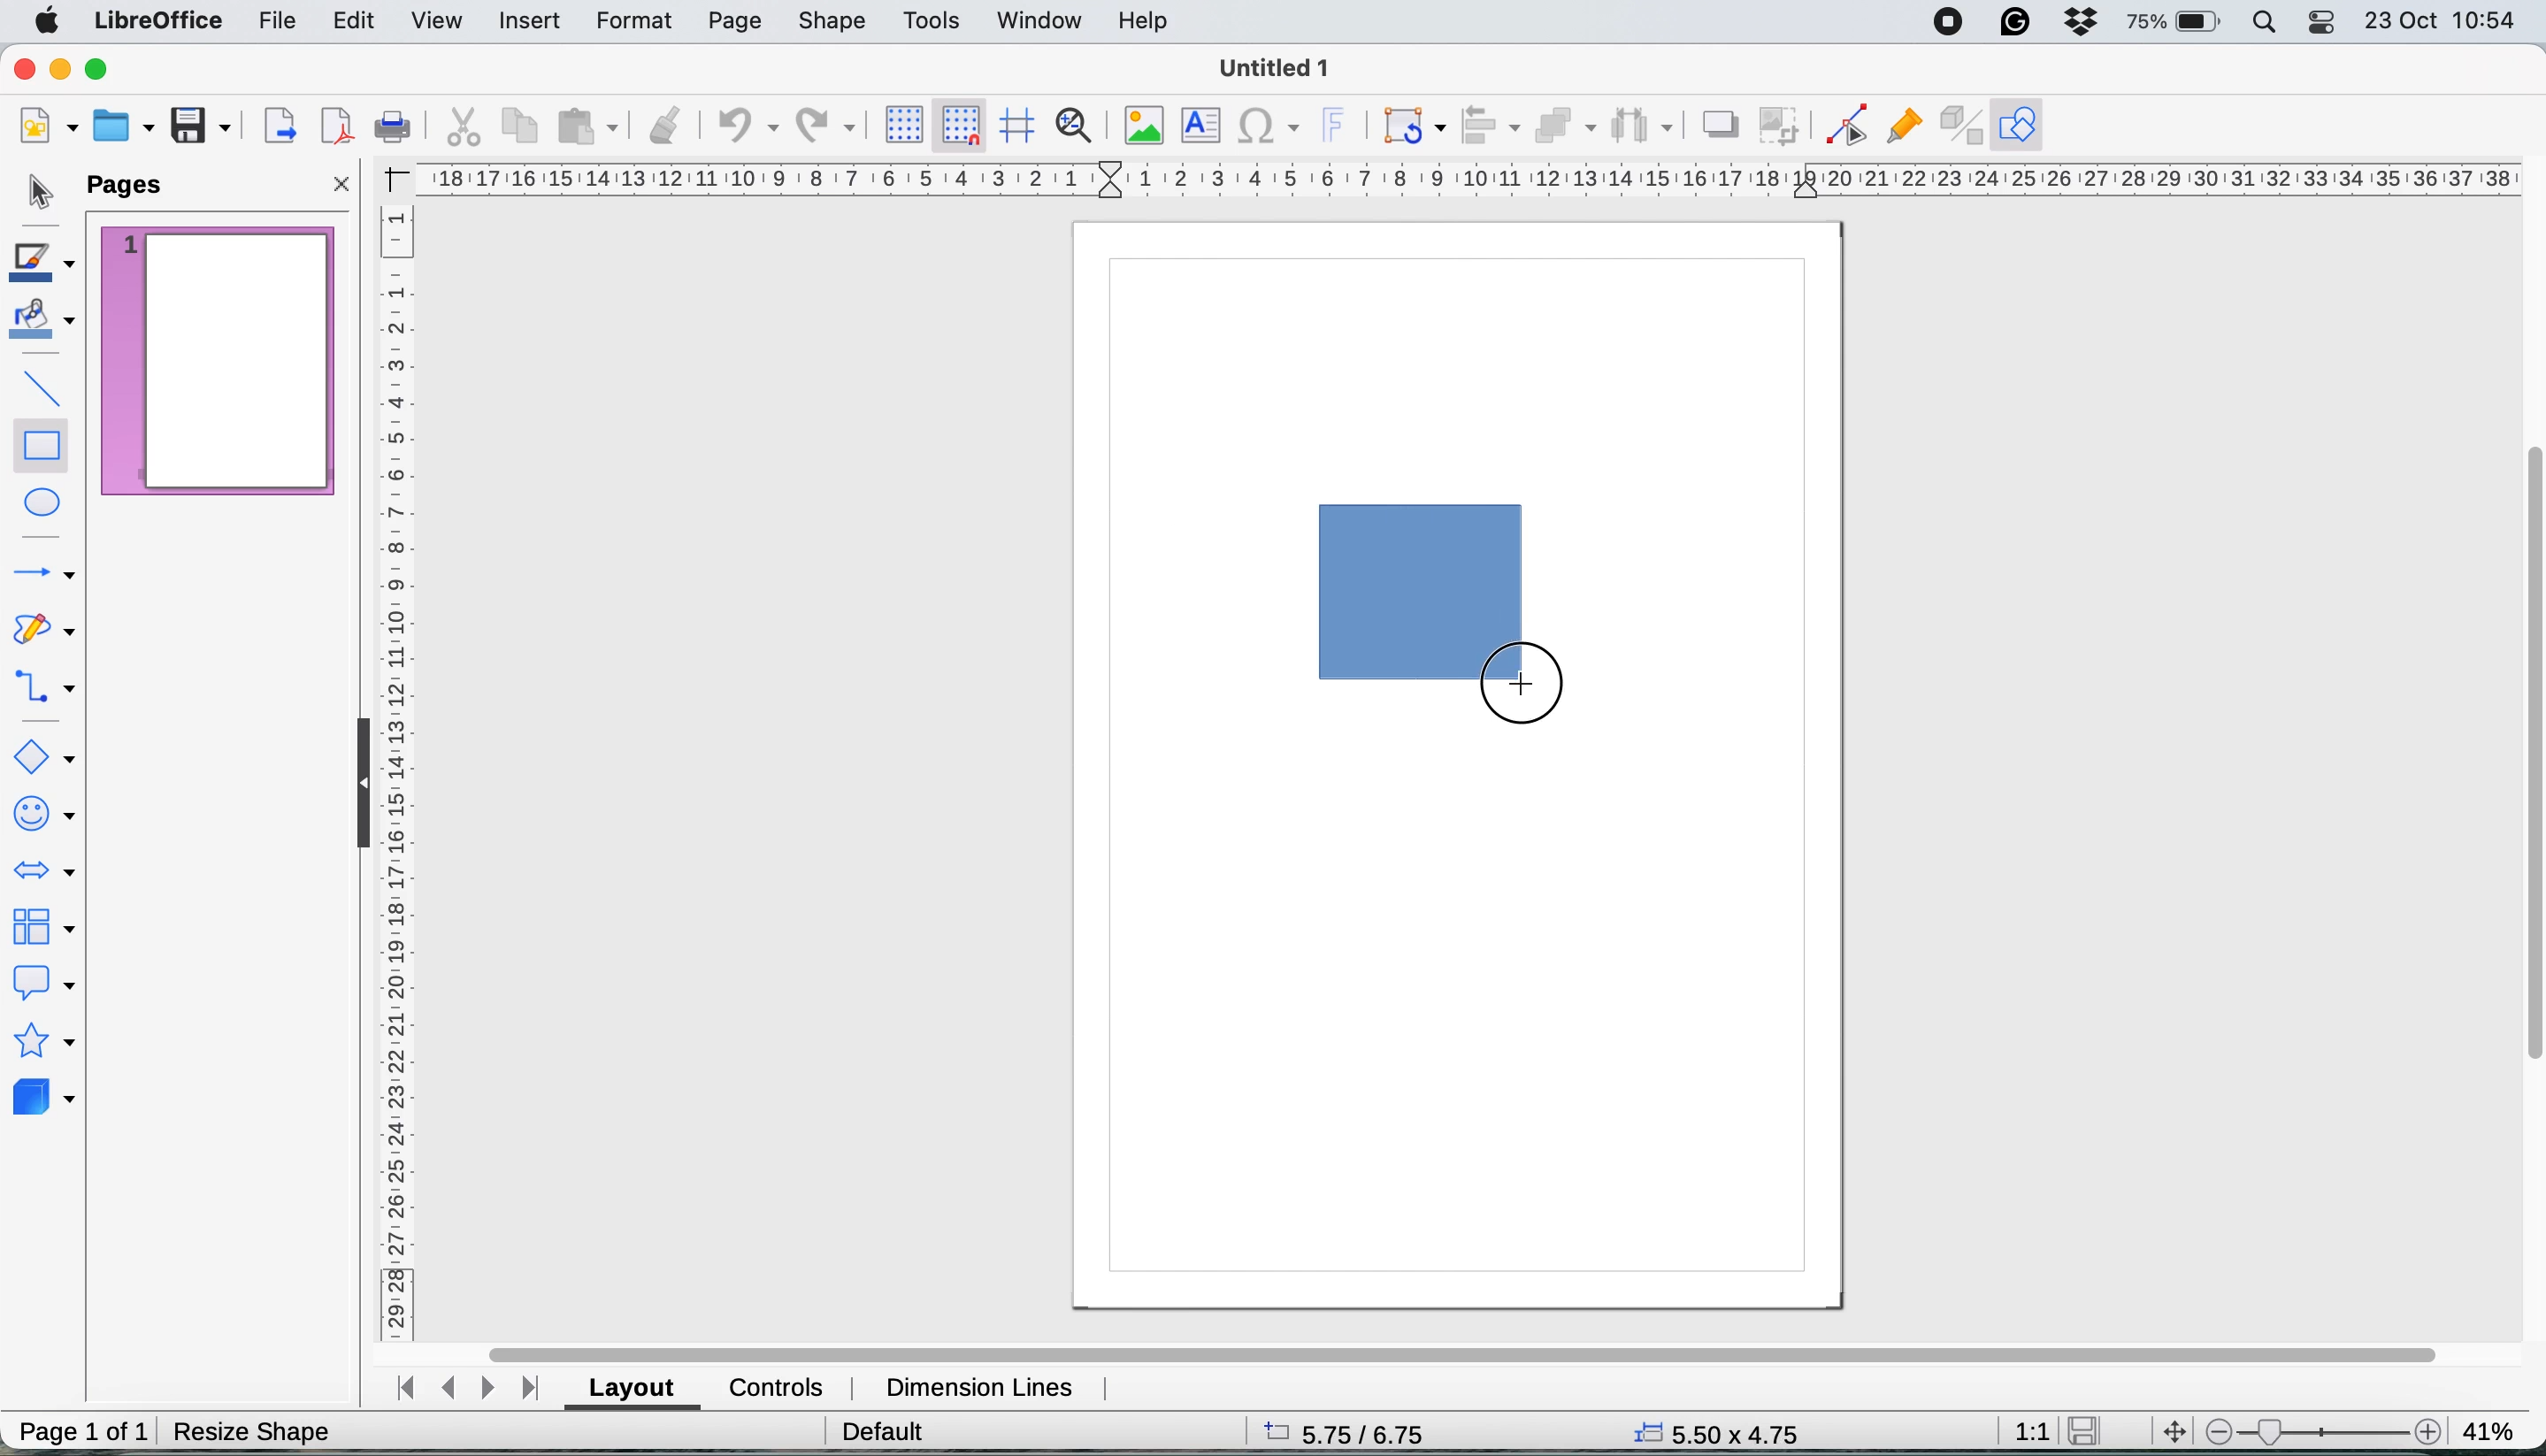  I want to click on libreoffice, so click(152, 22).